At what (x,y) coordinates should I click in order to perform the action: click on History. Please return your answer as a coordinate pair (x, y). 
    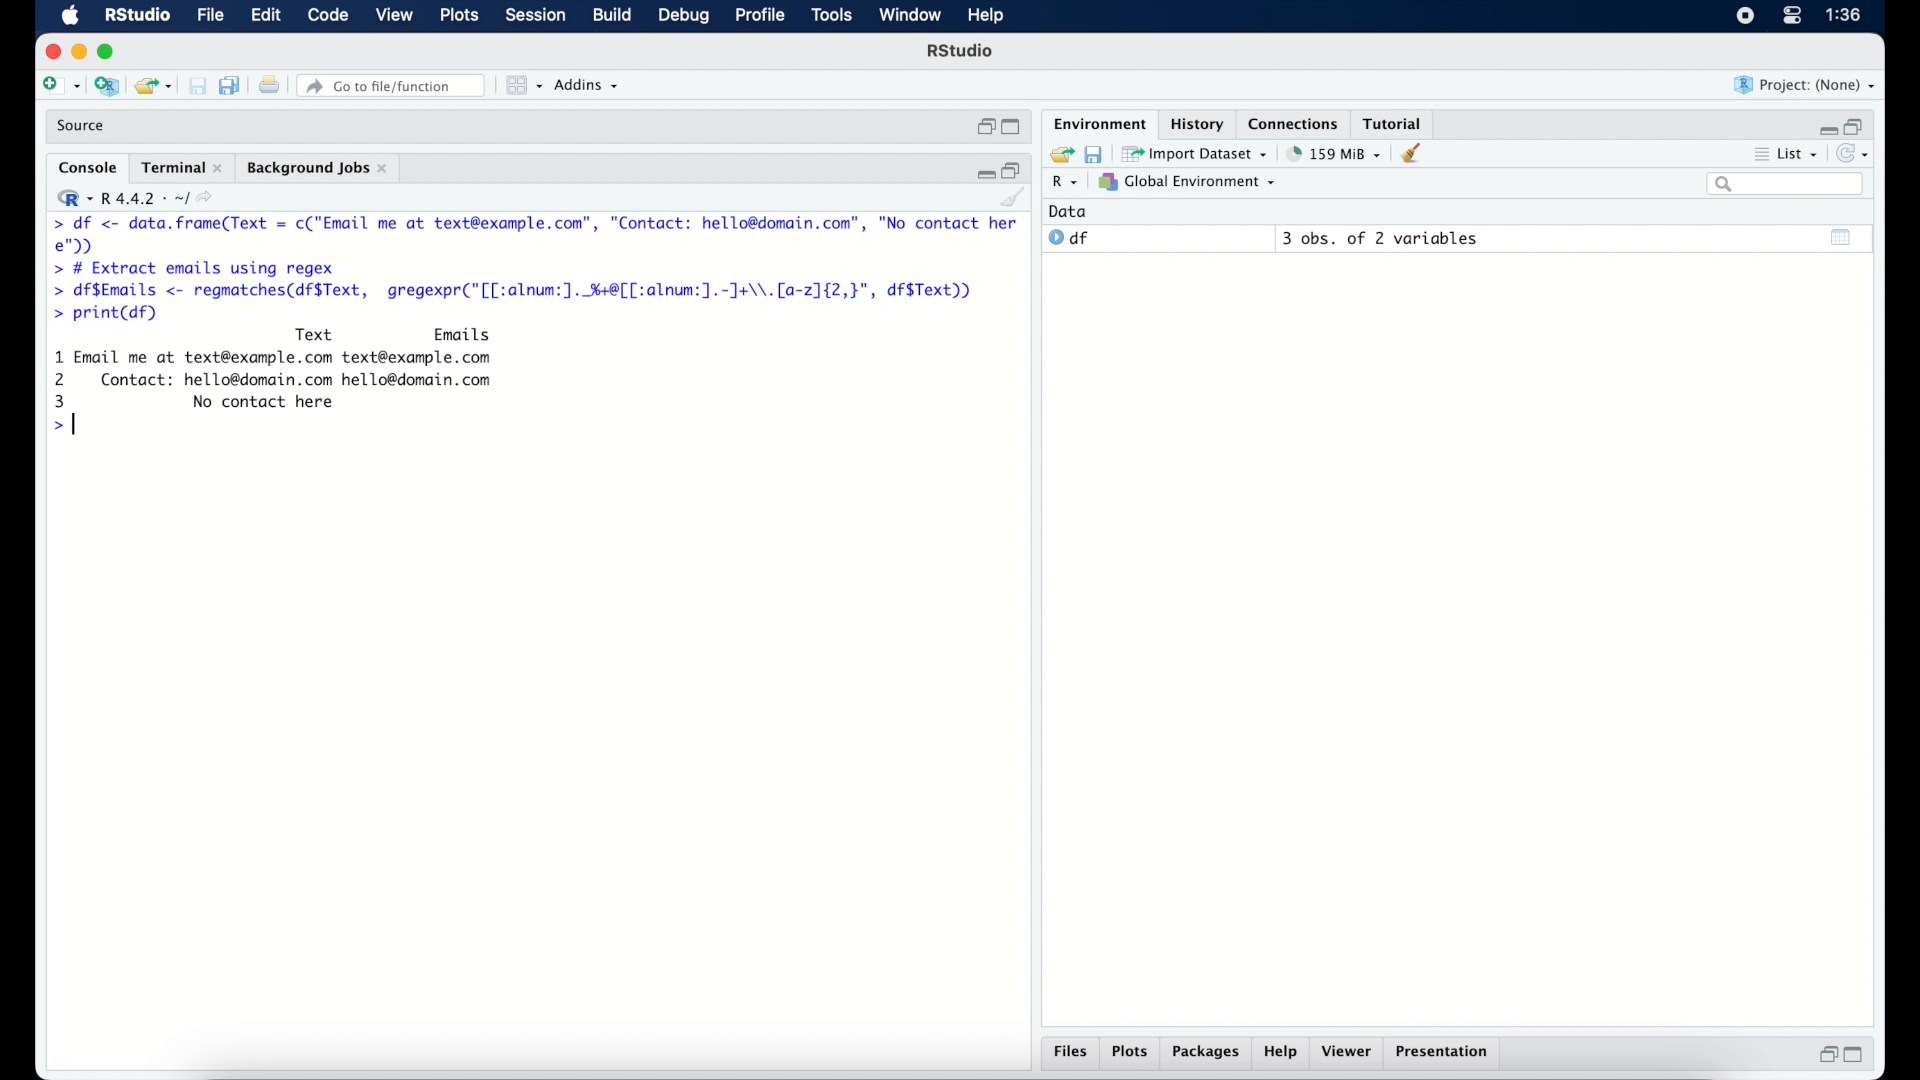
    Looking at the image, I should click on (1195, 123).